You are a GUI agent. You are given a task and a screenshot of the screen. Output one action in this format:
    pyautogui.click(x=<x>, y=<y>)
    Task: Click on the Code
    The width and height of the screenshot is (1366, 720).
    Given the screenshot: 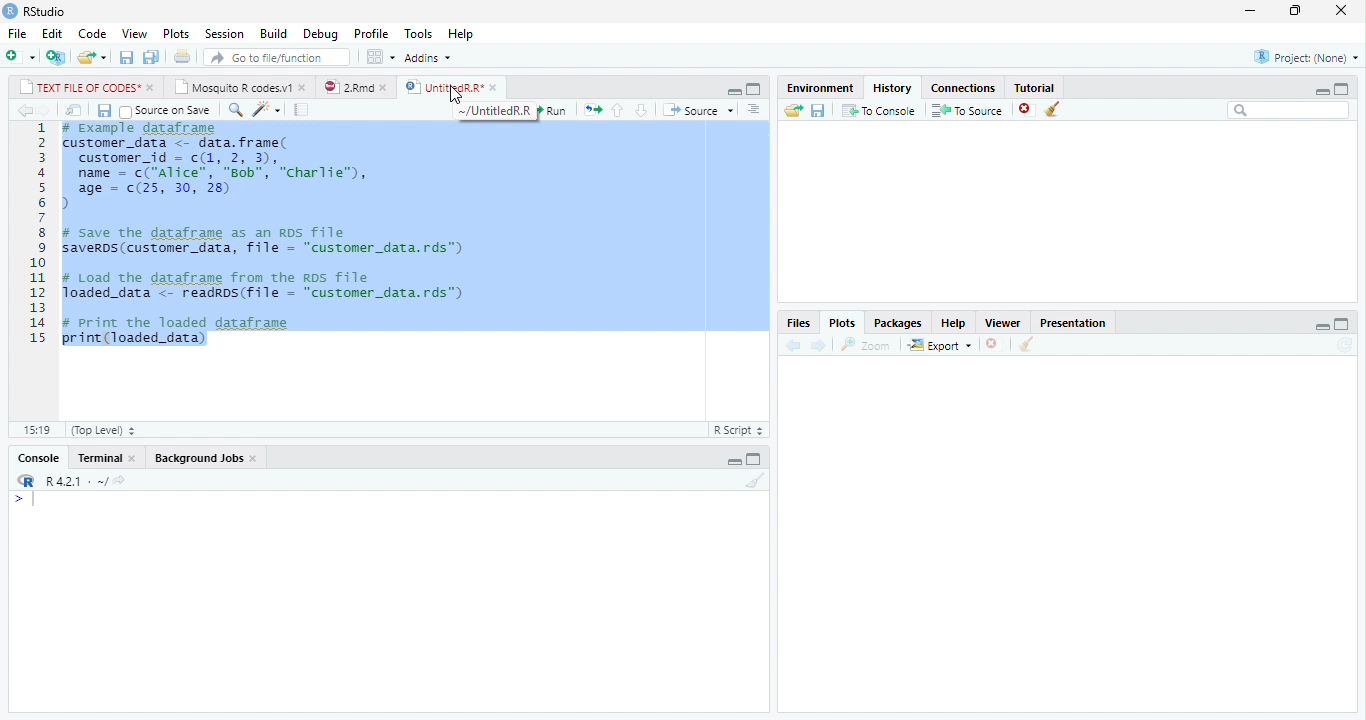 What is the action you would take?
    pyautogui.click(x=92, y=34)
    